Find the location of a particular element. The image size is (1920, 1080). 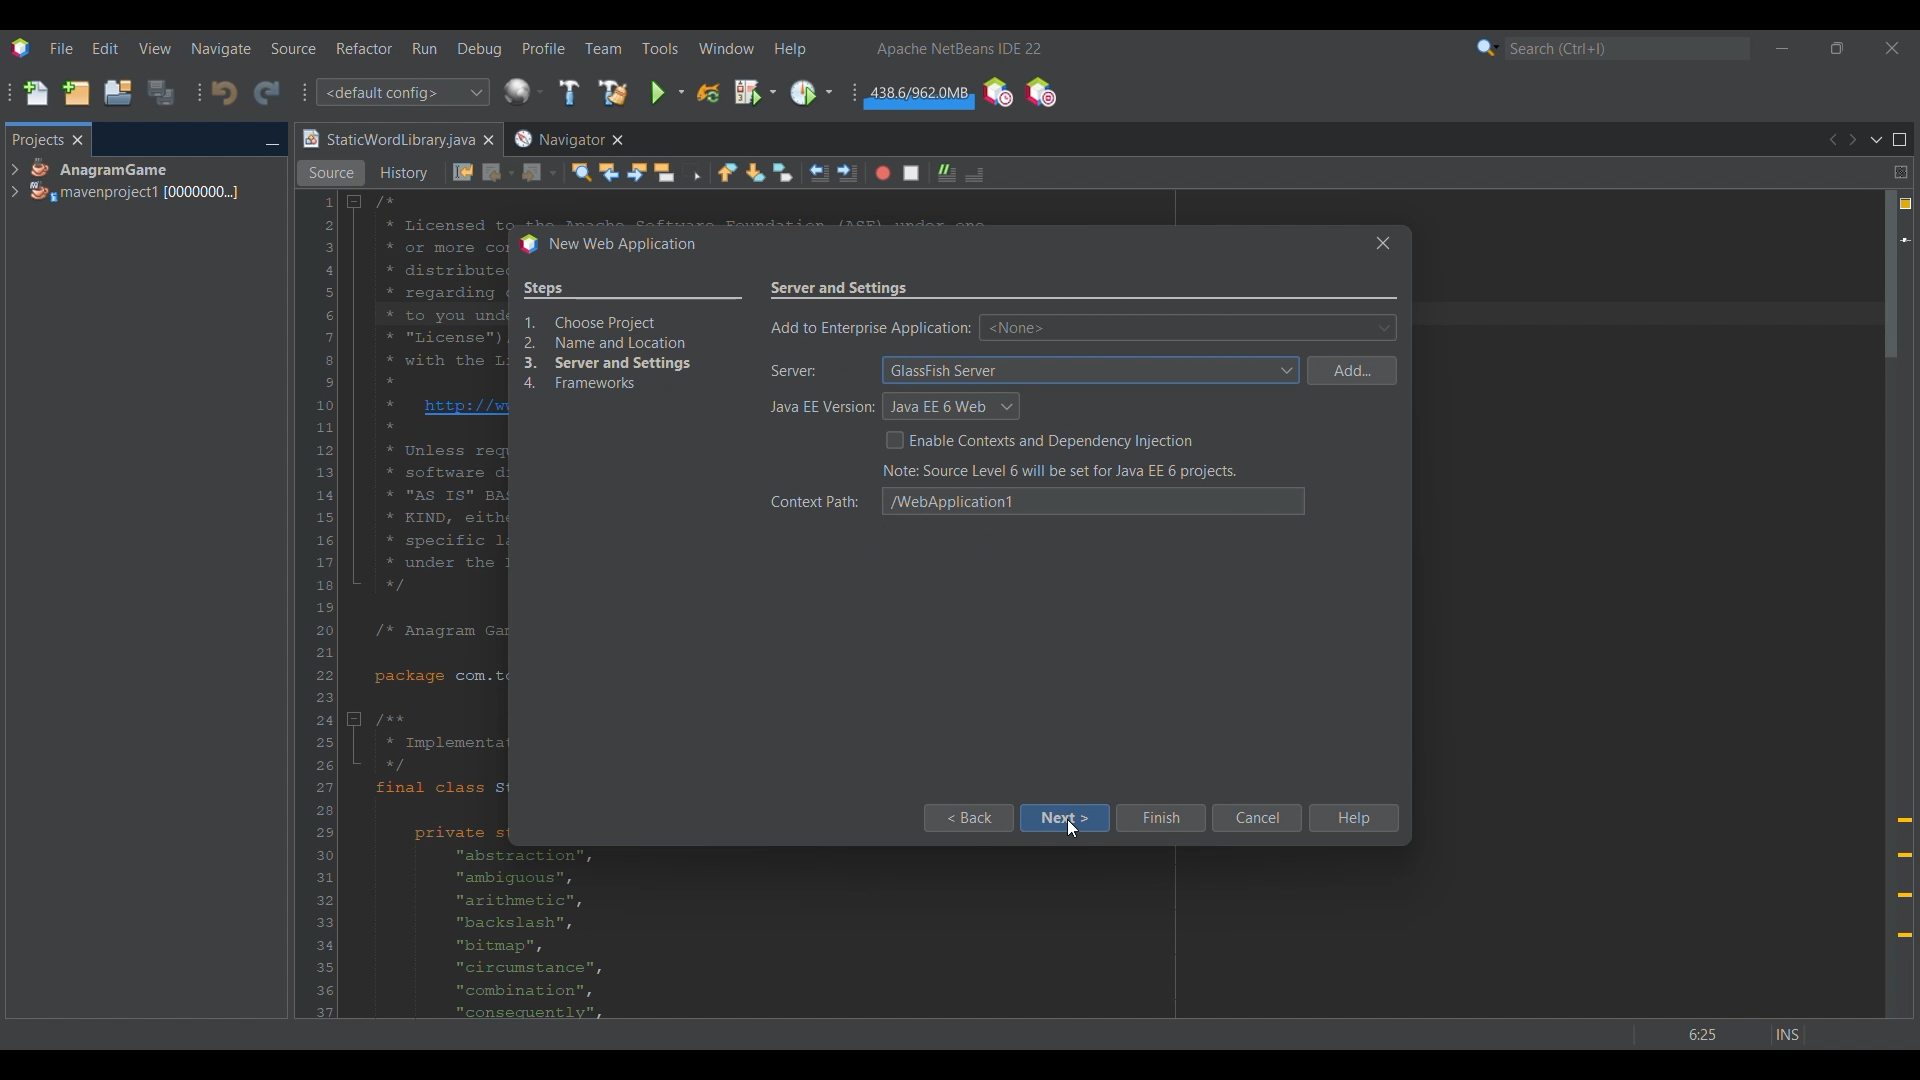

Help is located at coordinates (1352, 818).